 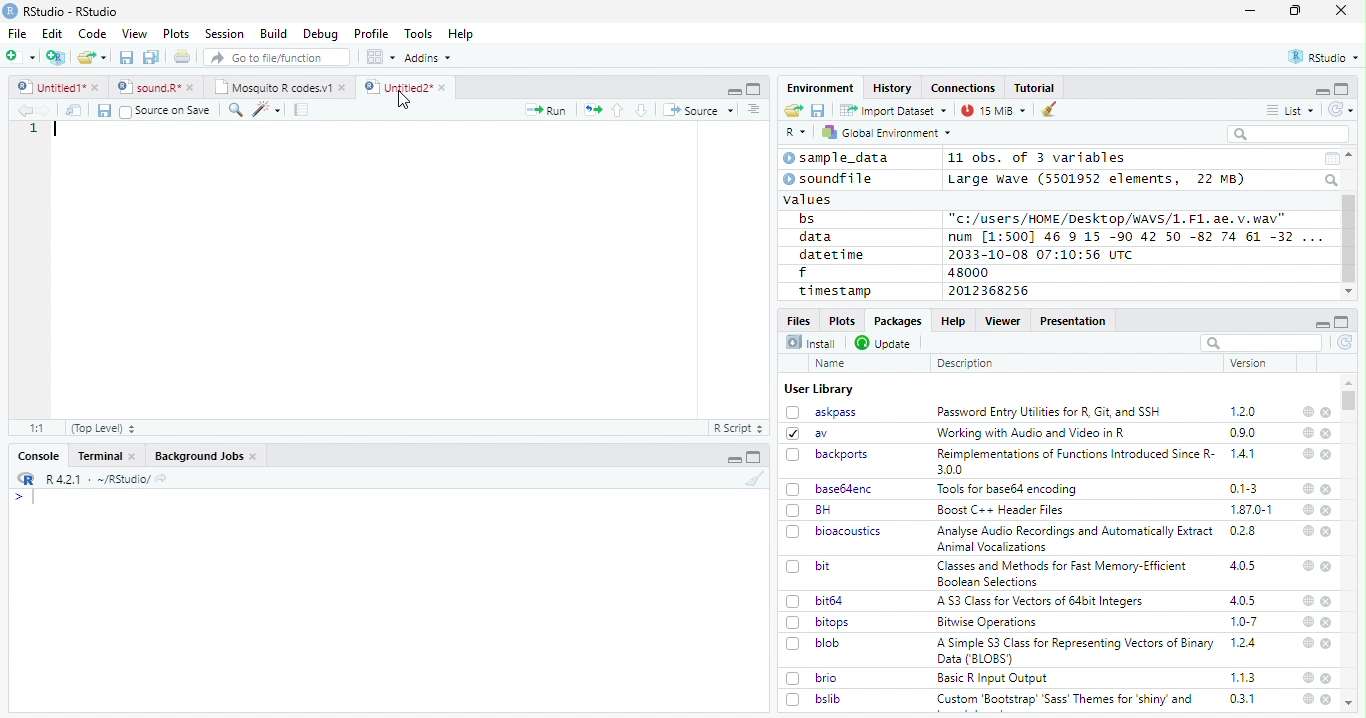 I want to click on Analyse Audio Recordings and Automatically ExtractAnimal Vocalizations, so click(x=1071, y=538).